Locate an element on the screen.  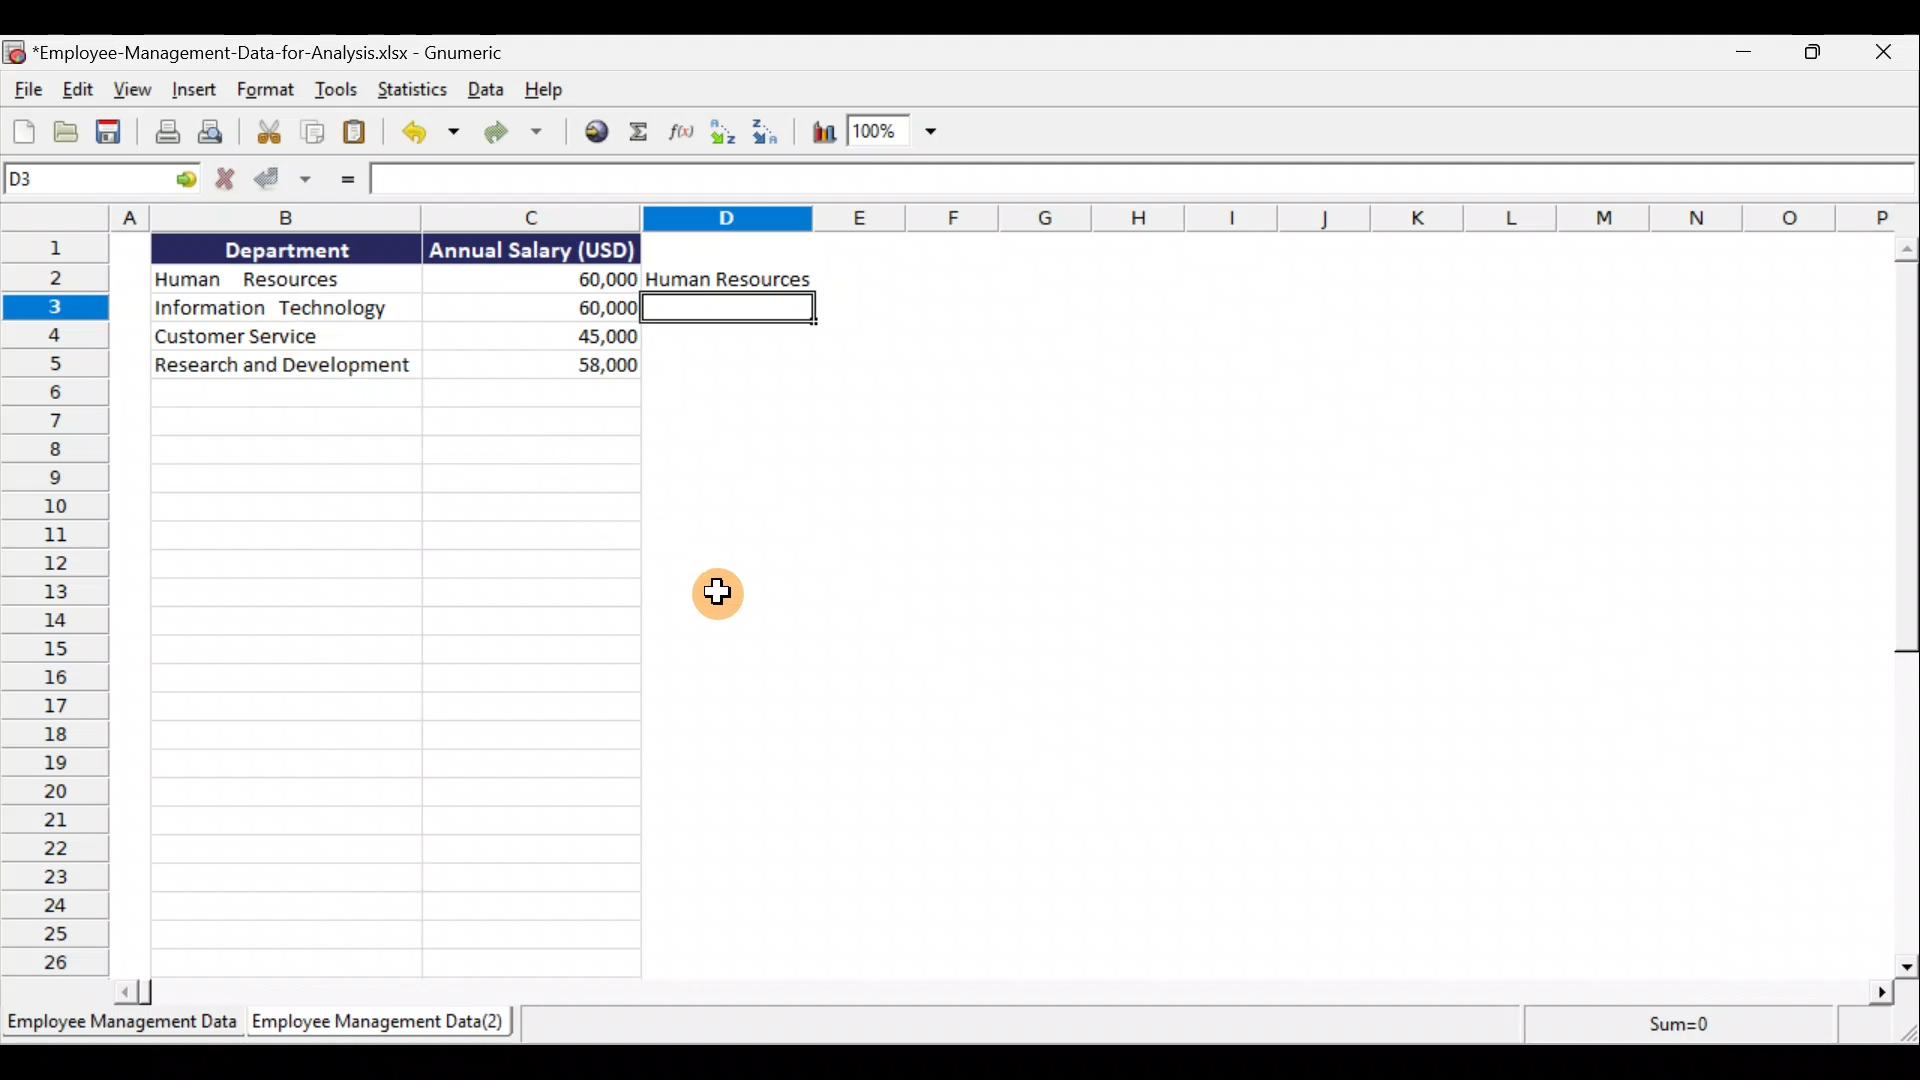
Human Resources is located at coordinates (734, 275).